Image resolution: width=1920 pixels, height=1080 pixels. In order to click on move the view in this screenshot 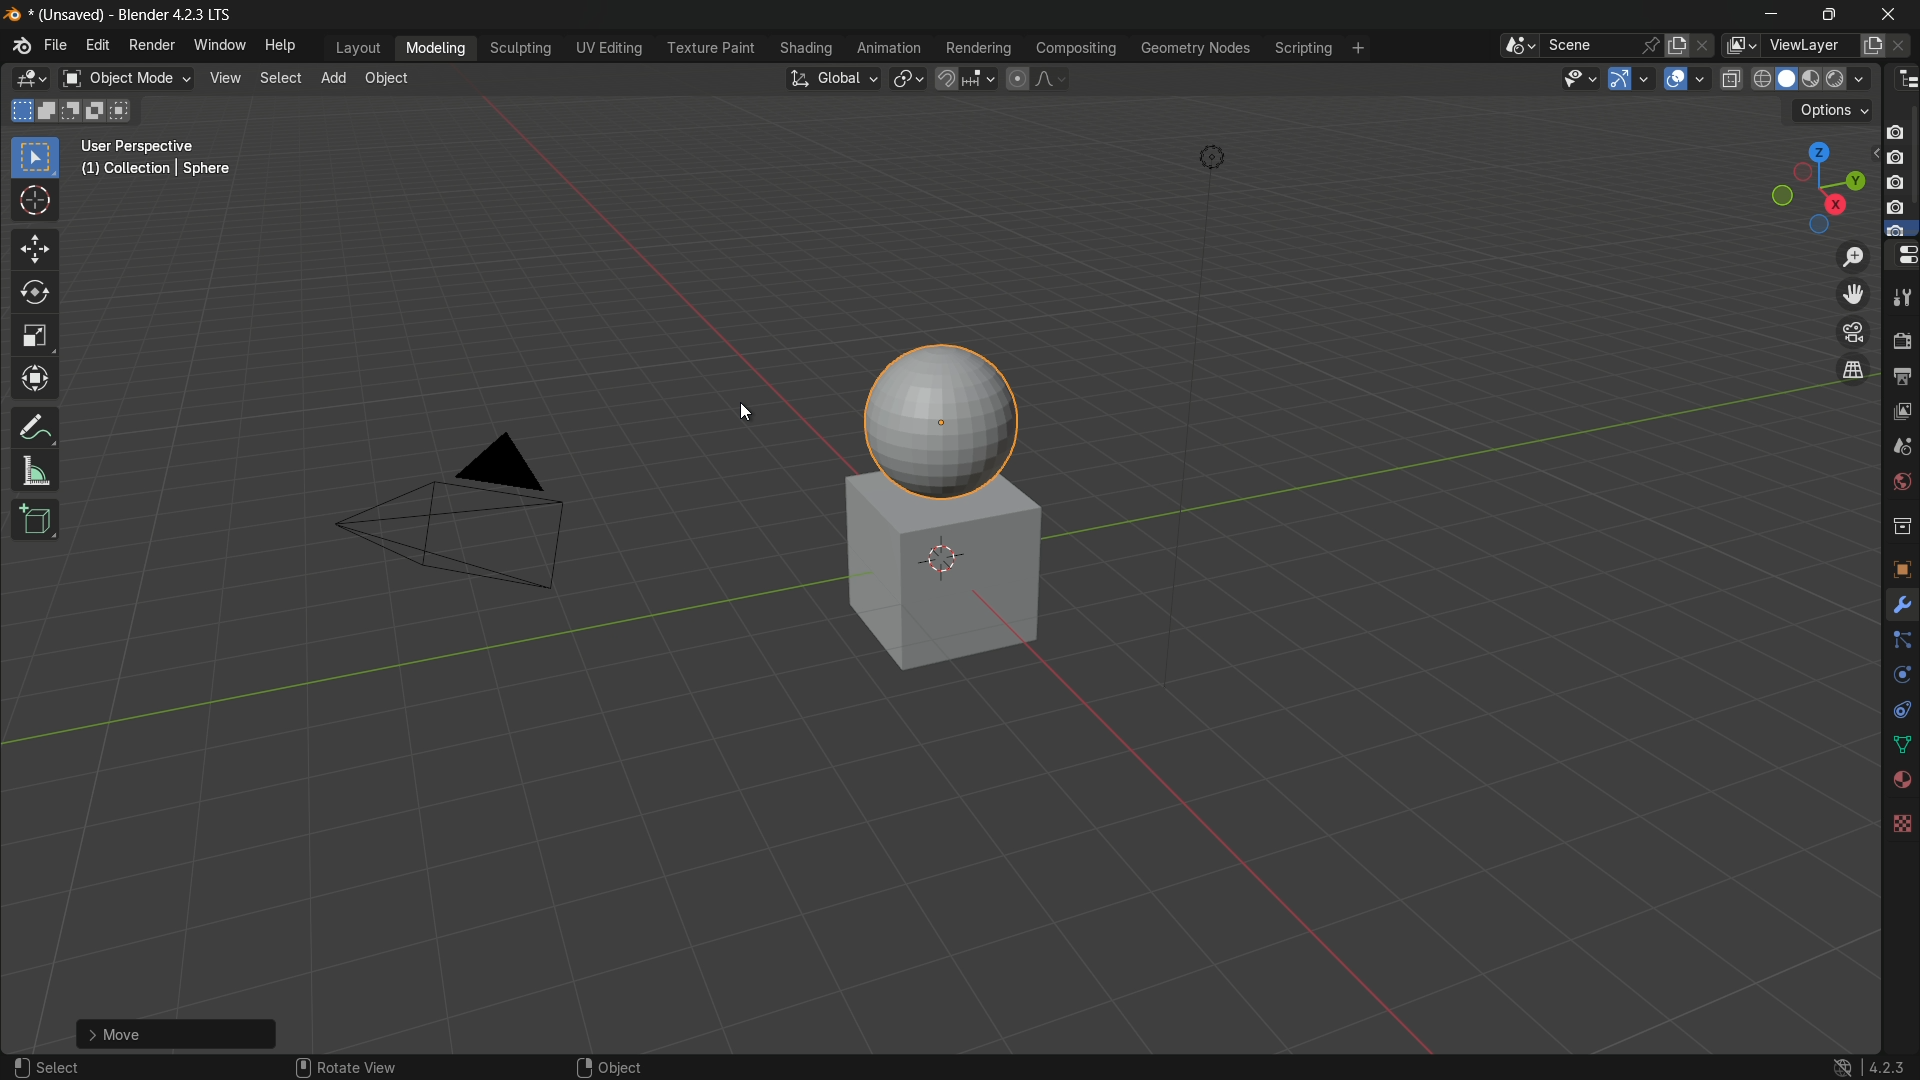, I will do `click(1852, 295)`.